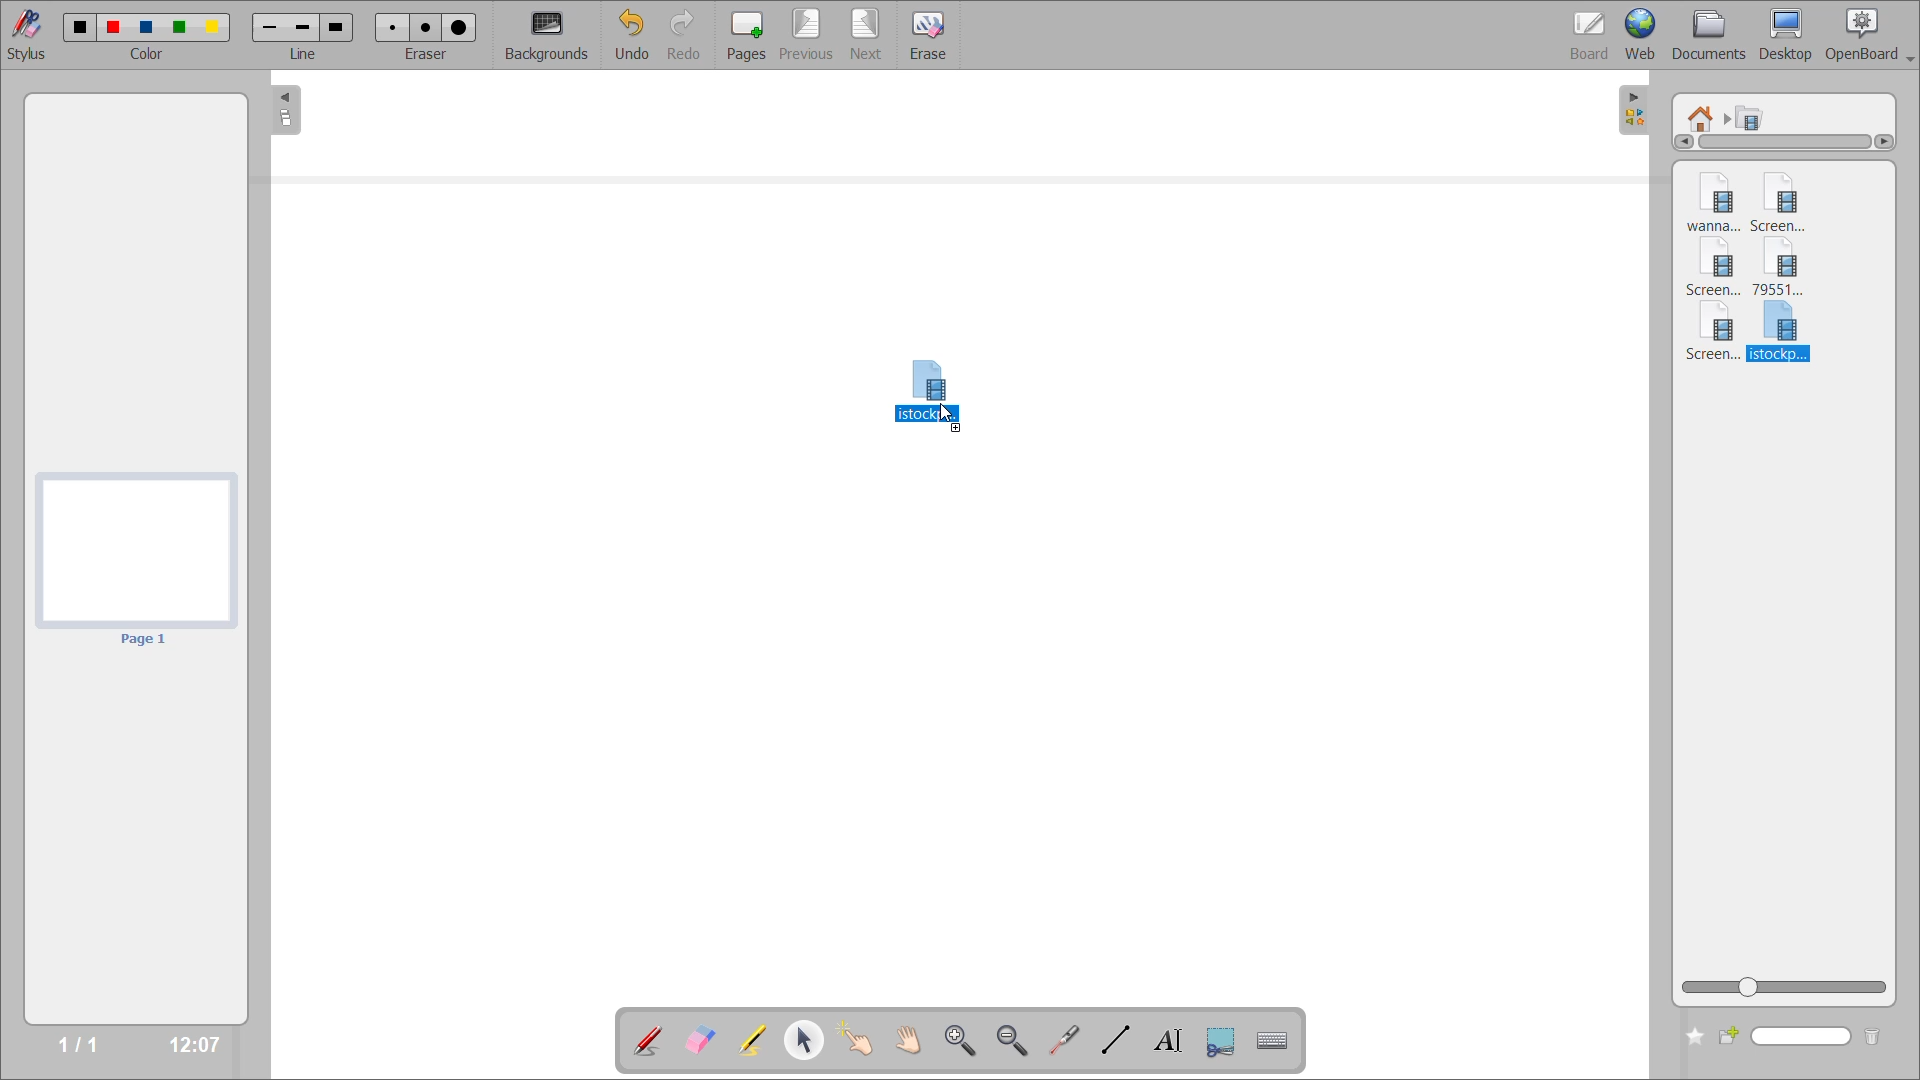 The height and width of the screenshot is (1080, 1920). I want to click on line 3, so click(334, 27).